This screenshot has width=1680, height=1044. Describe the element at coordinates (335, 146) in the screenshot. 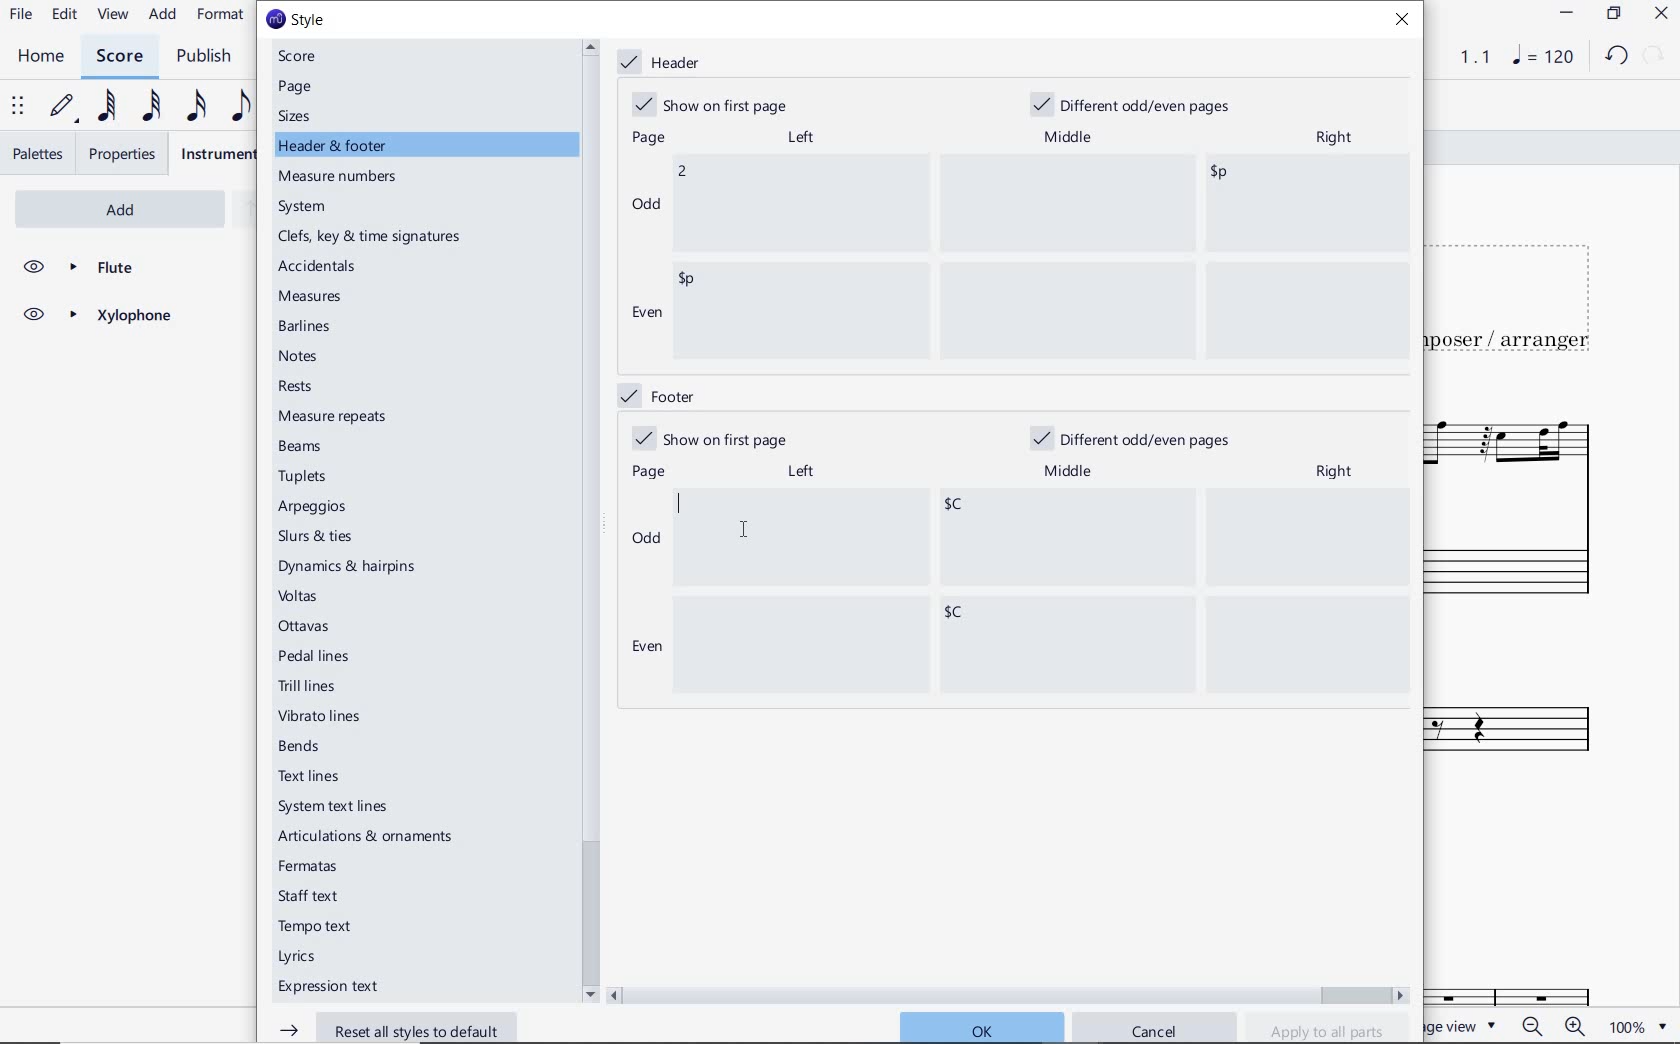

I see `header & footer` at that location.